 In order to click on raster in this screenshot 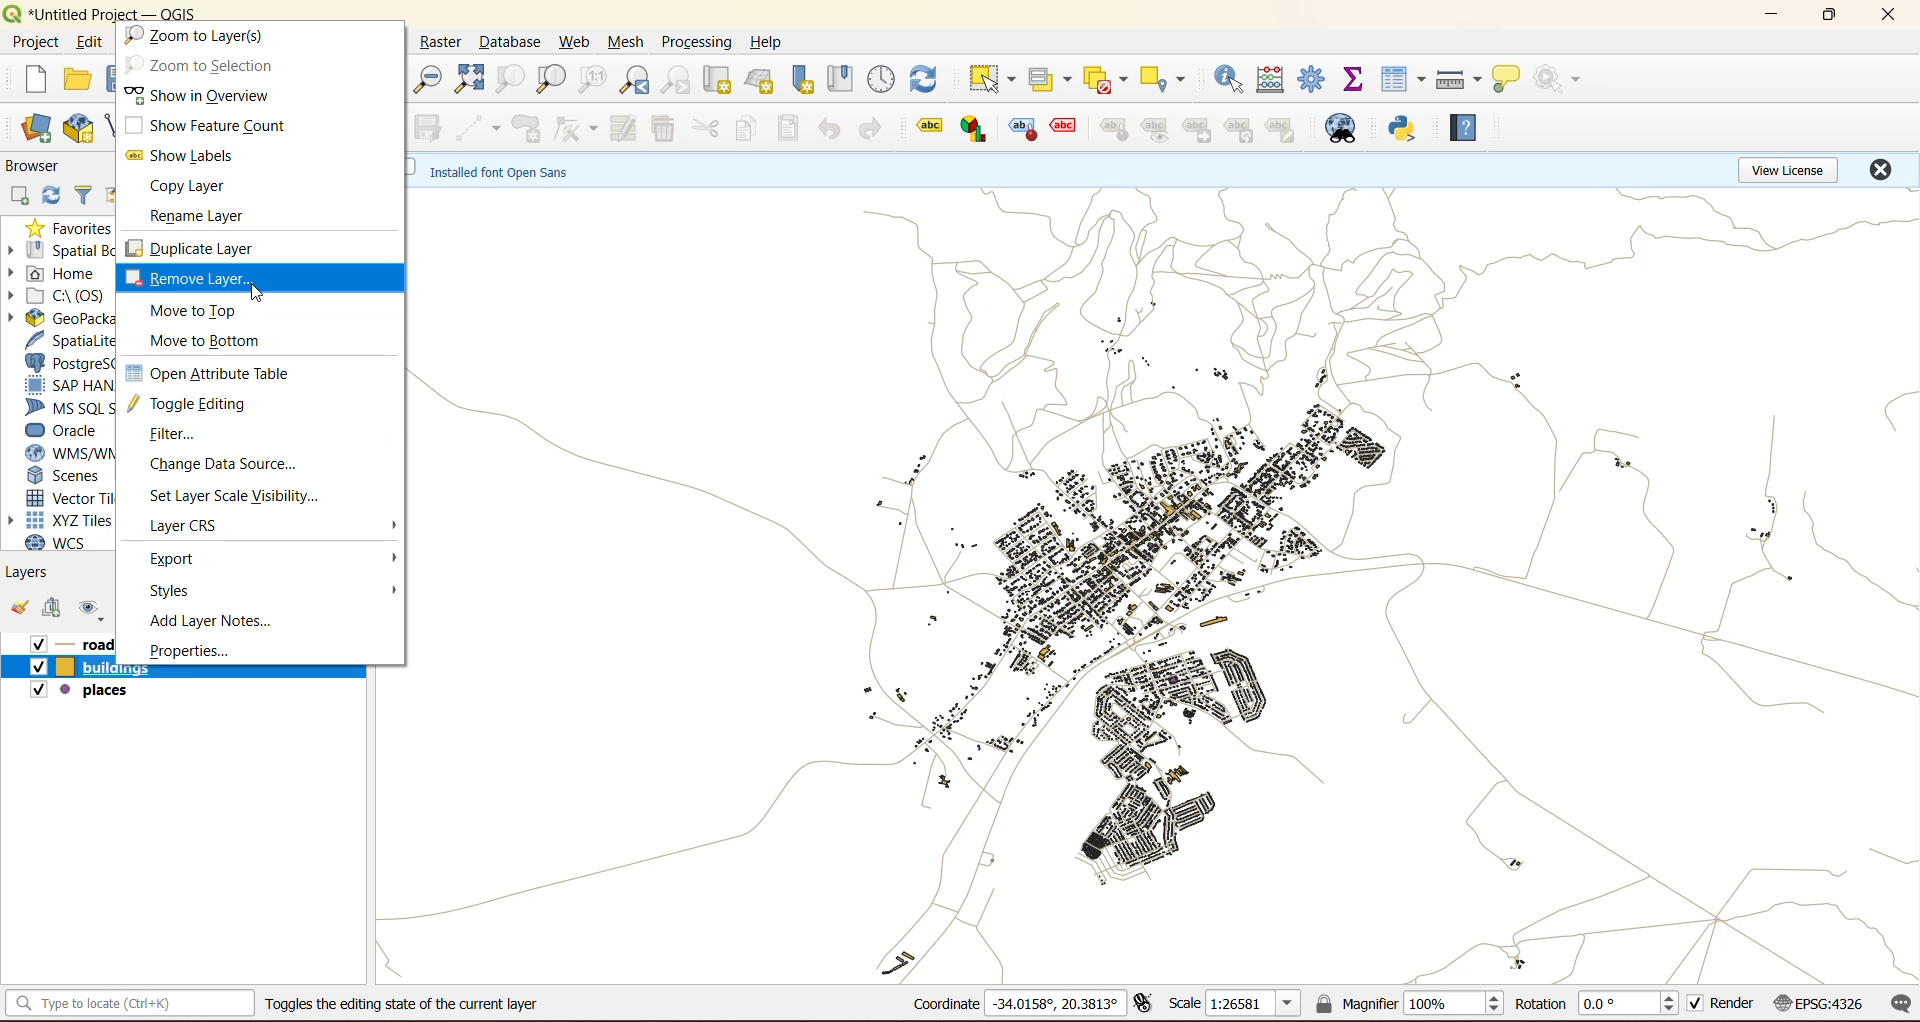, I will do `click(438, 43)`.